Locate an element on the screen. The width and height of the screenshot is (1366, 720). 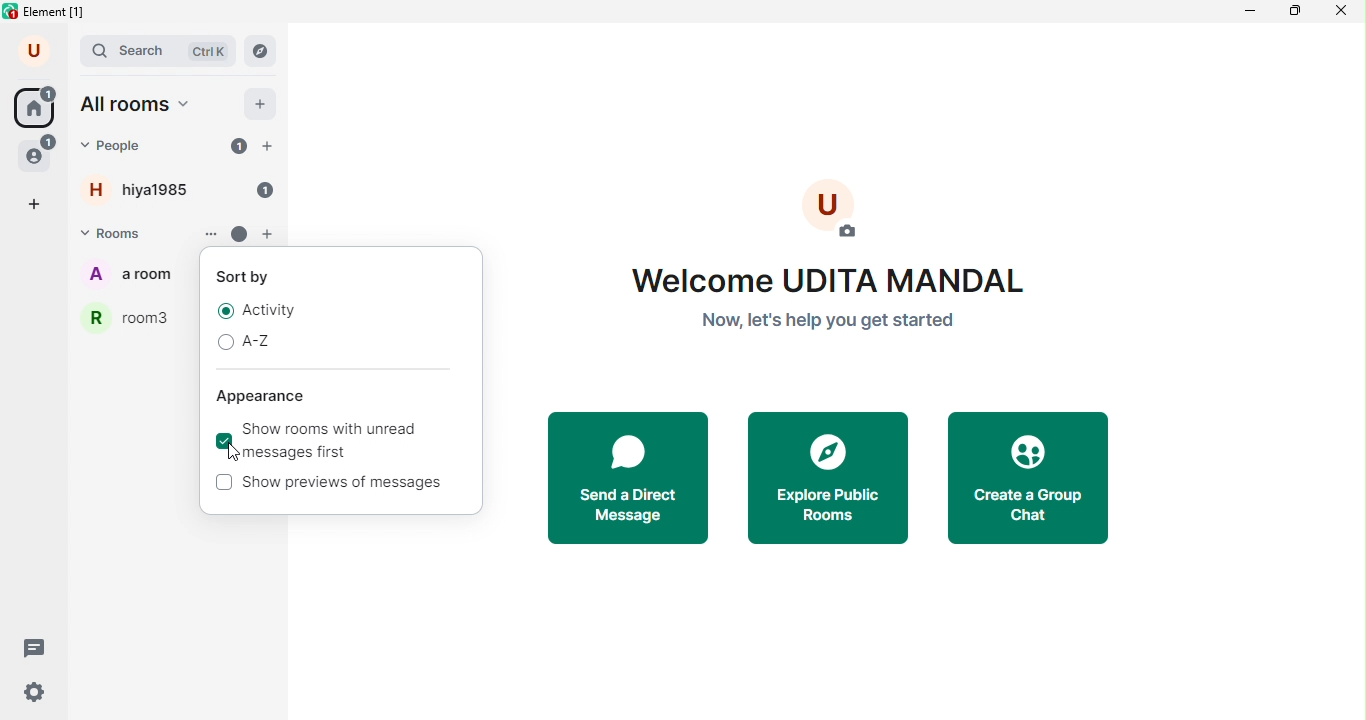
a room is located at coordinates (130, 276).